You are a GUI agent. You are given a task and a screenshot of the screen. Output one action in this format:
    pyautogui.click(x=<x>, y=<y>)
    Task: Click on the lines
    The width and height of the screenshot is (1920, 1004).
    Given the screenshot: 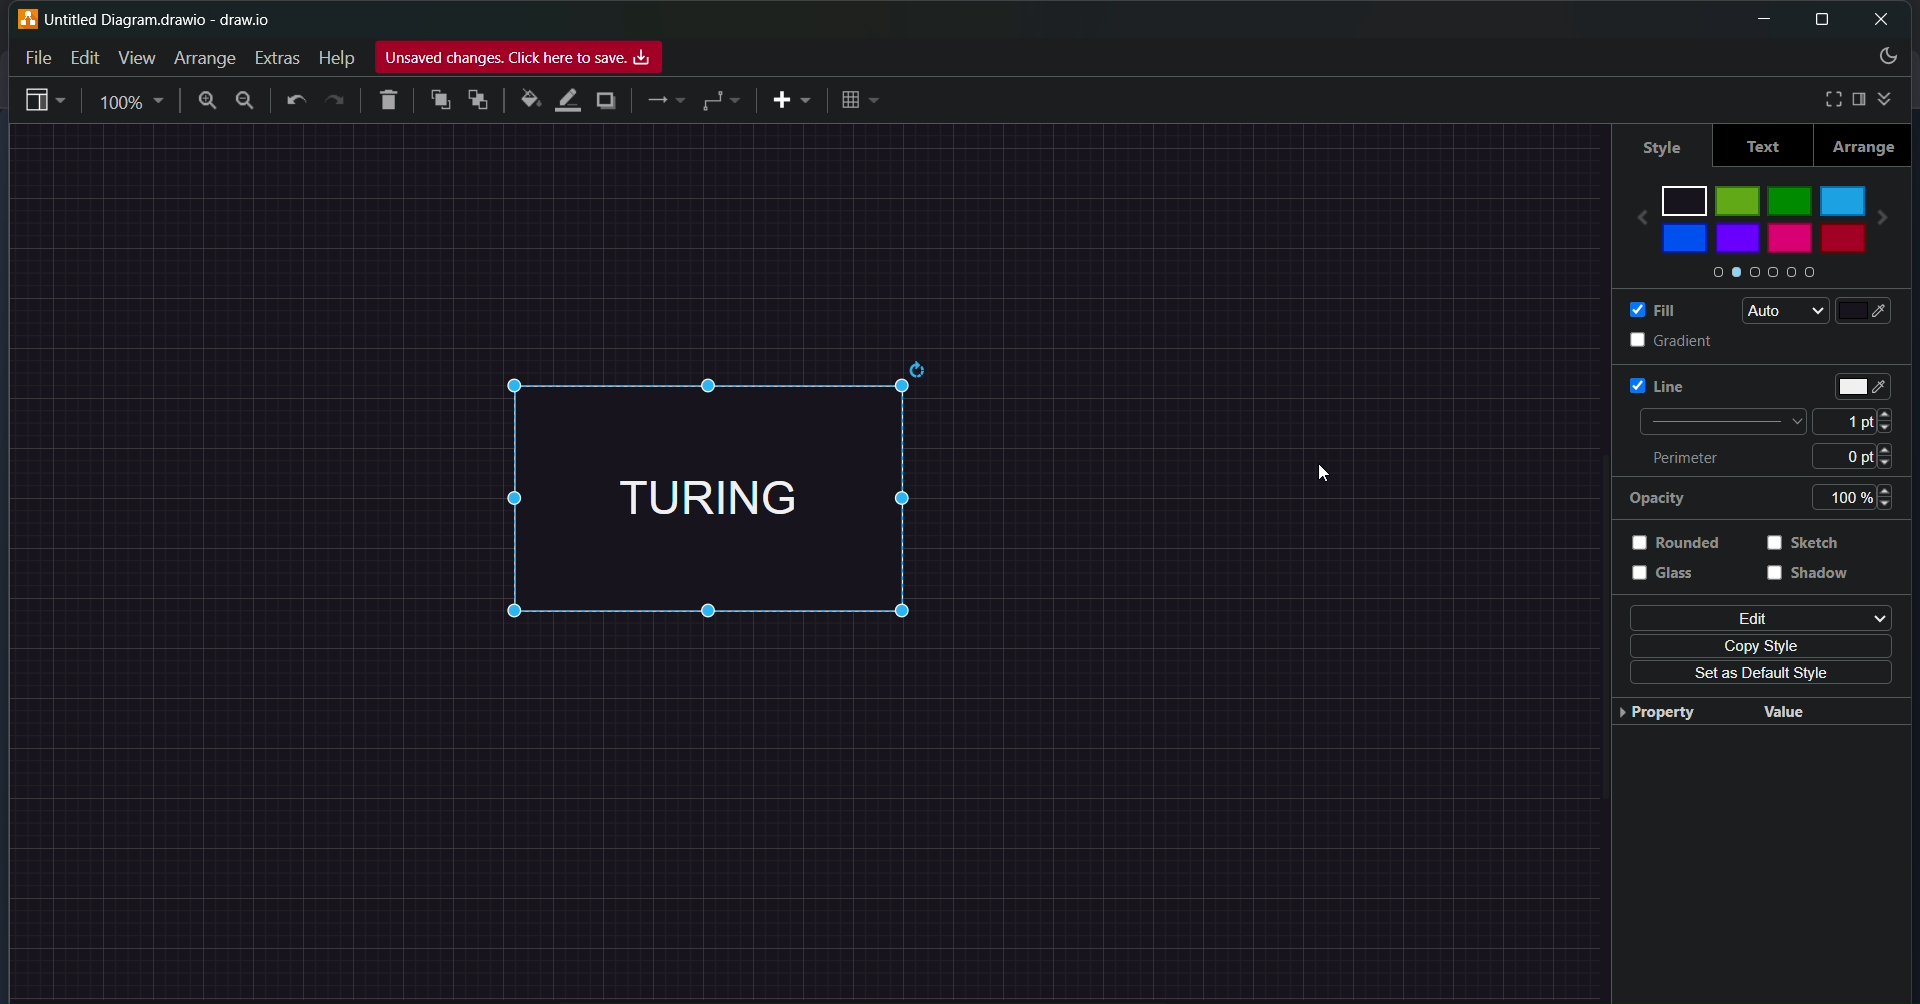 What is the action you would take?
    pyautogui.click(x=666, y=103)
    